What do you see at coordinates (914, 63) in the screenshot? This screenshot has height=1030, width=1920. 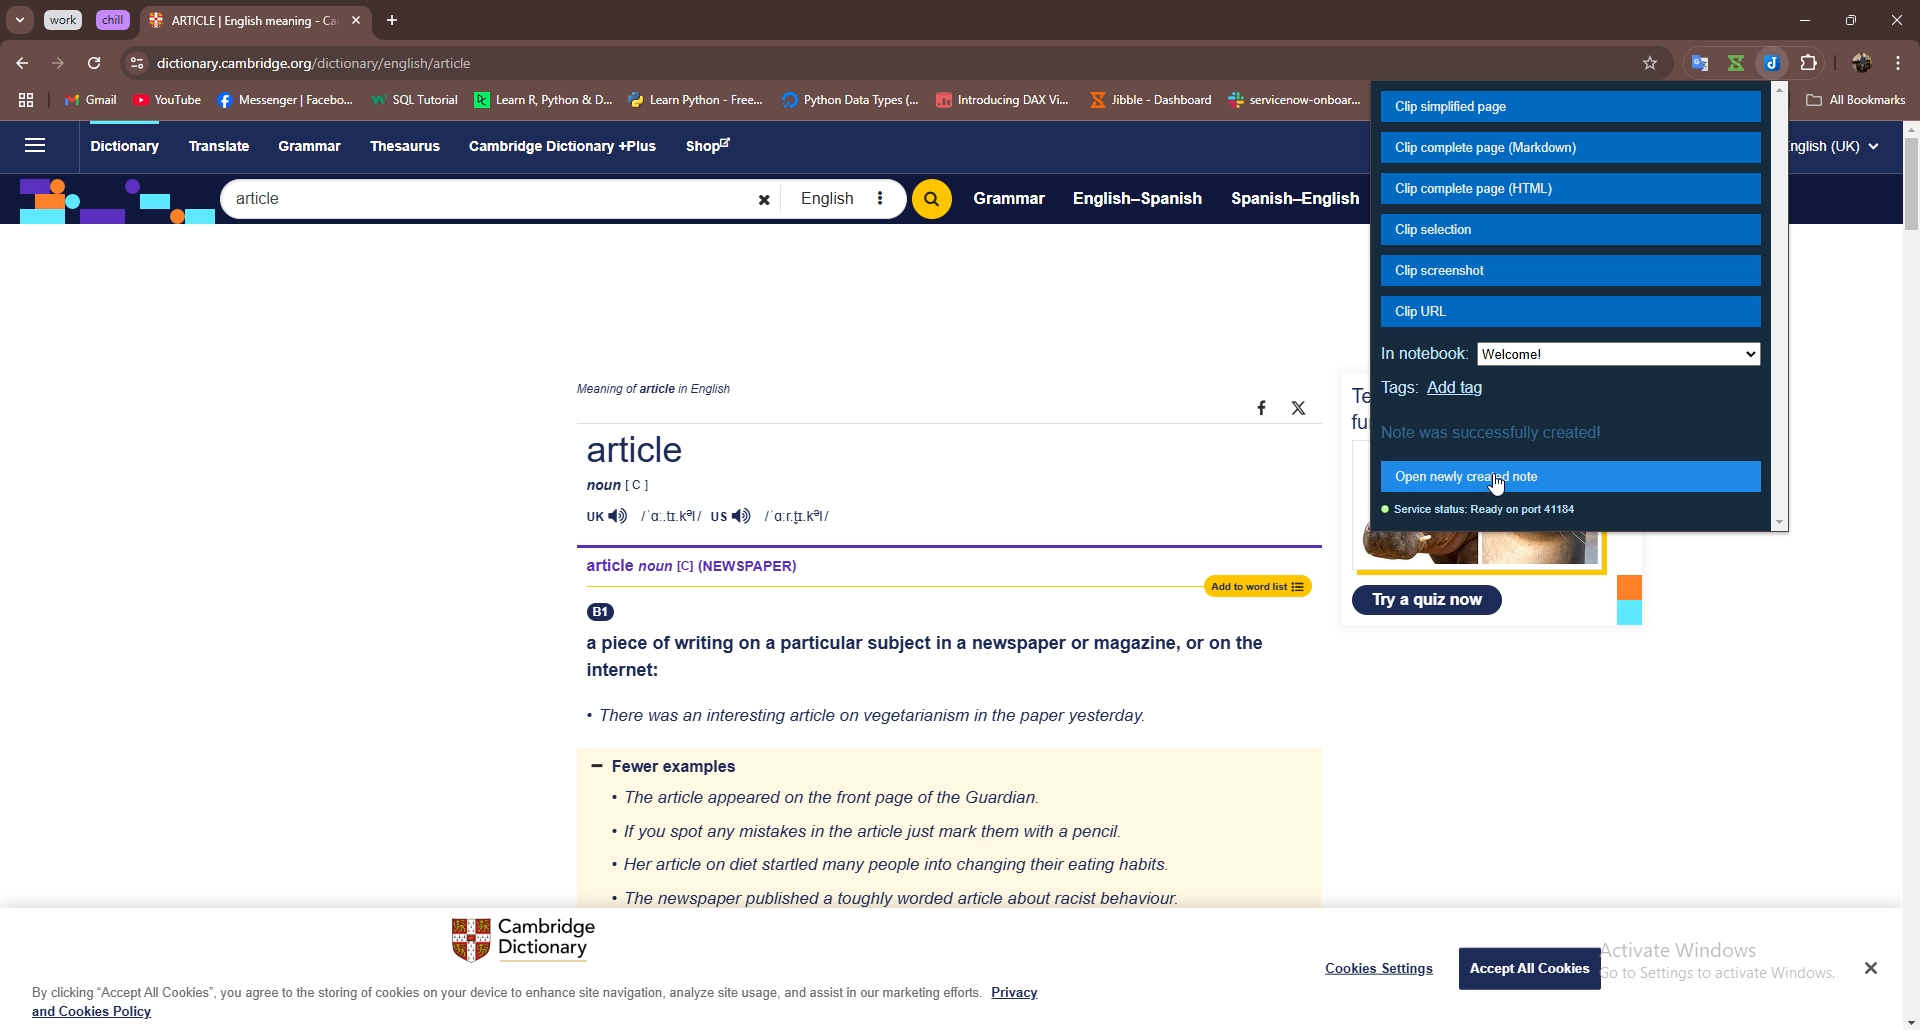 I see `search bar` at bounding box center [914, 63].